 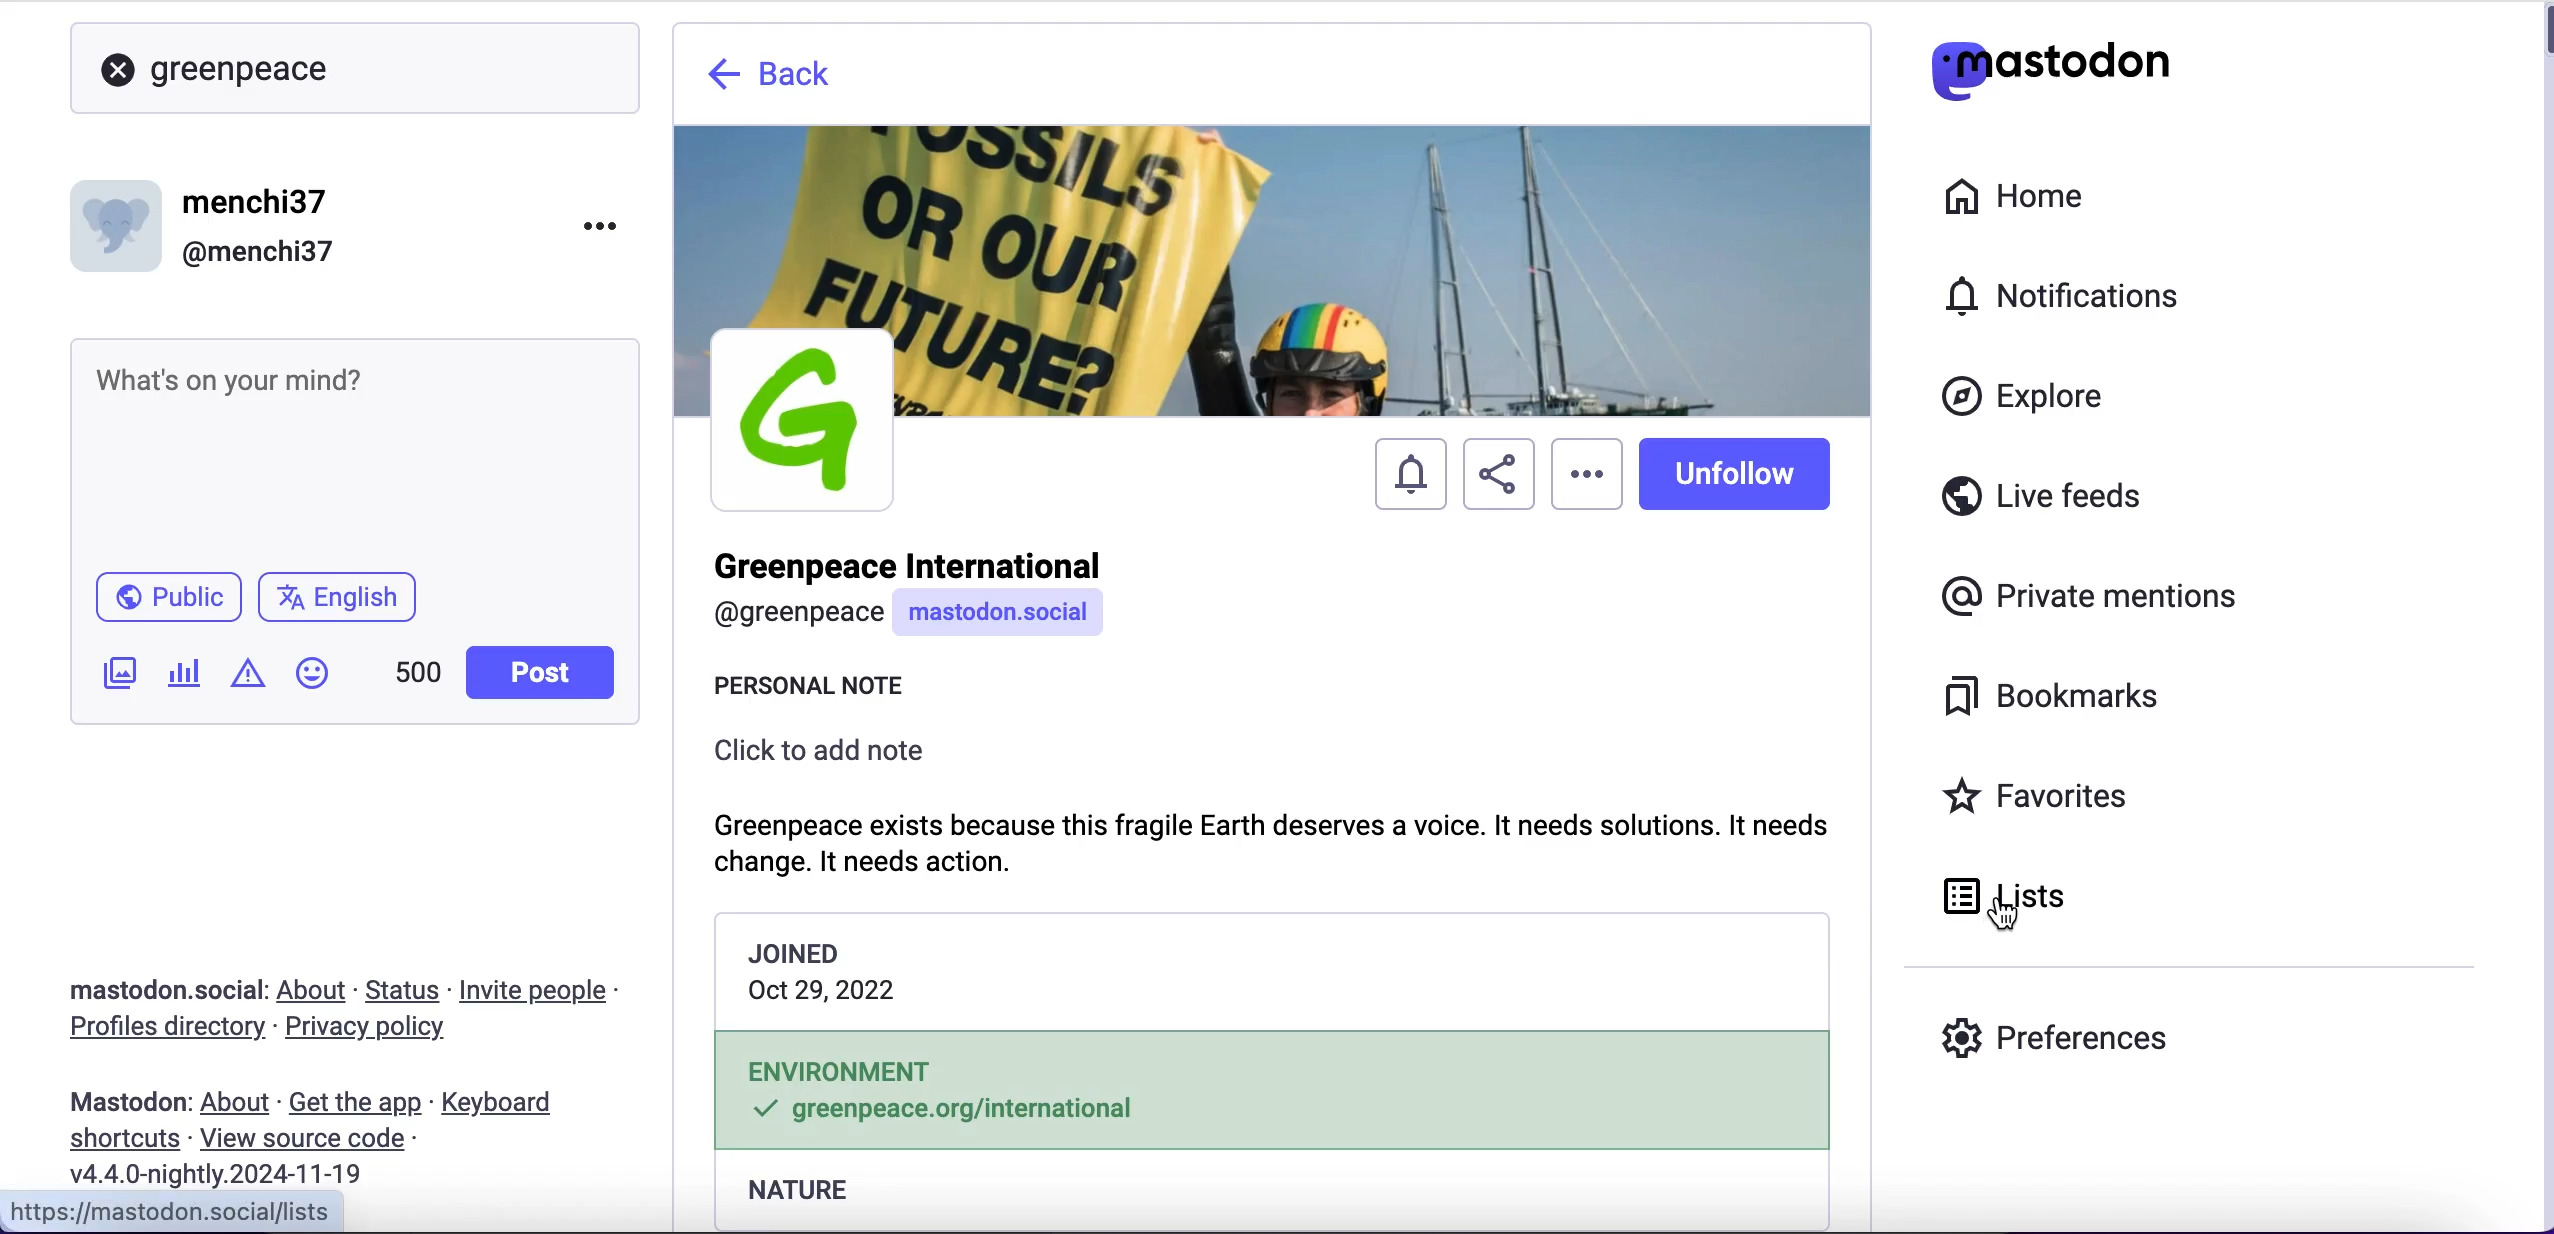 I want to click on user name, so click(x=208, y=225).